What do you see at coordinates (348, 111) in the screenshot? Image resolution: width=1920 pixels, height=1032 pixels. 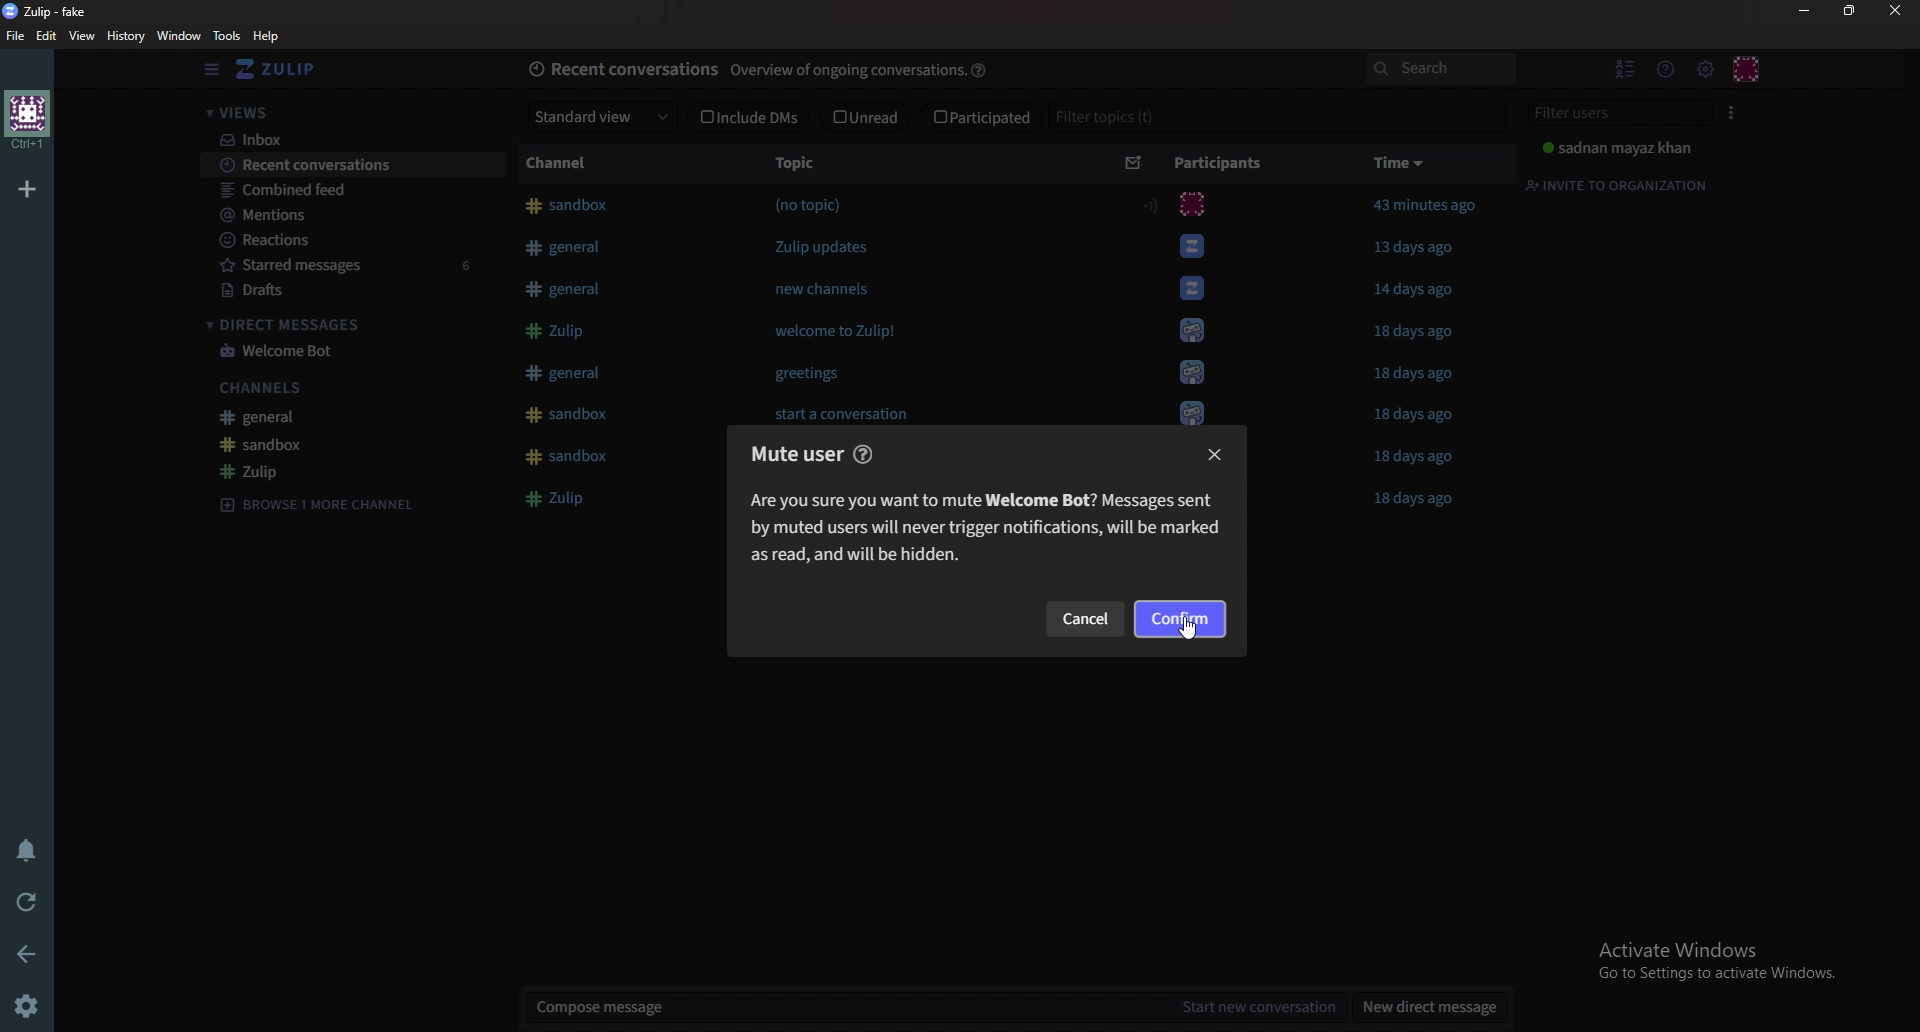 I see `Views` at bounding box center [348, 111].